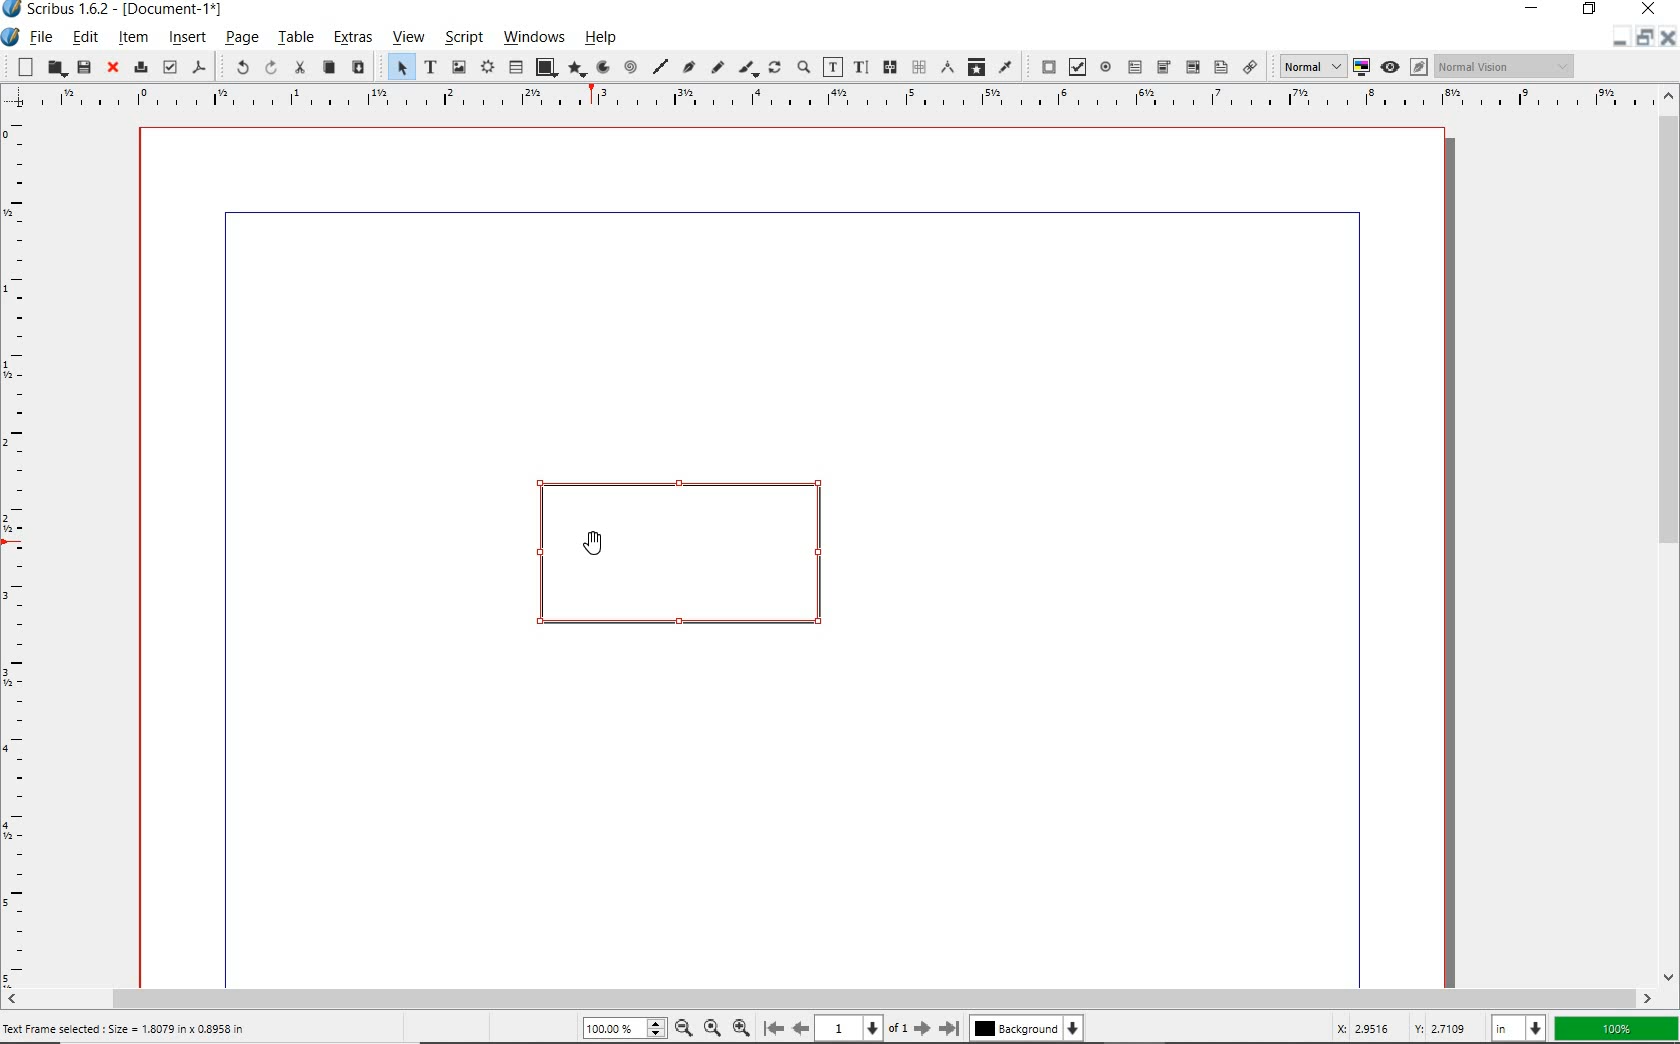 The height and width of the screenshot is (1044, 1680). Describe the element at coordinates (236, 66) in the screenshot. I see `undo` at that location.